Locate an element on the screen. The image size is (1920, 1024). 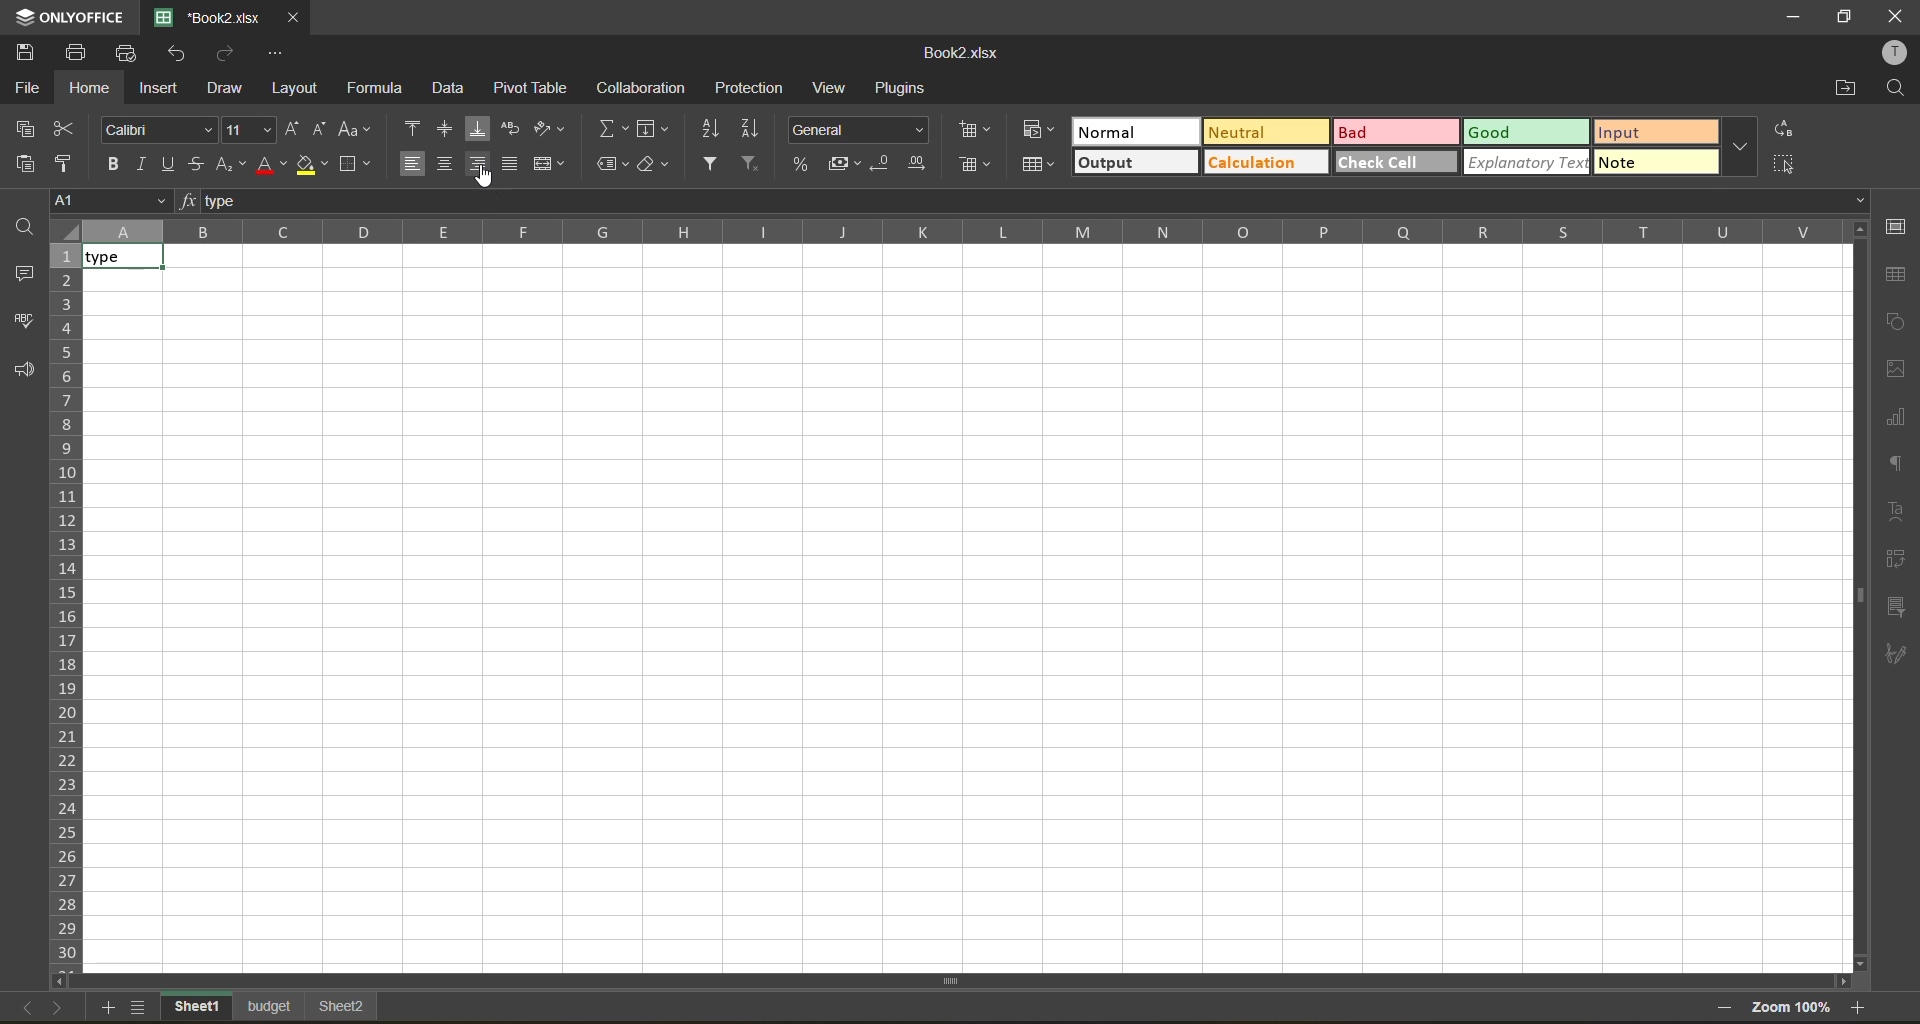
redo is located at coordinates (227, 56).